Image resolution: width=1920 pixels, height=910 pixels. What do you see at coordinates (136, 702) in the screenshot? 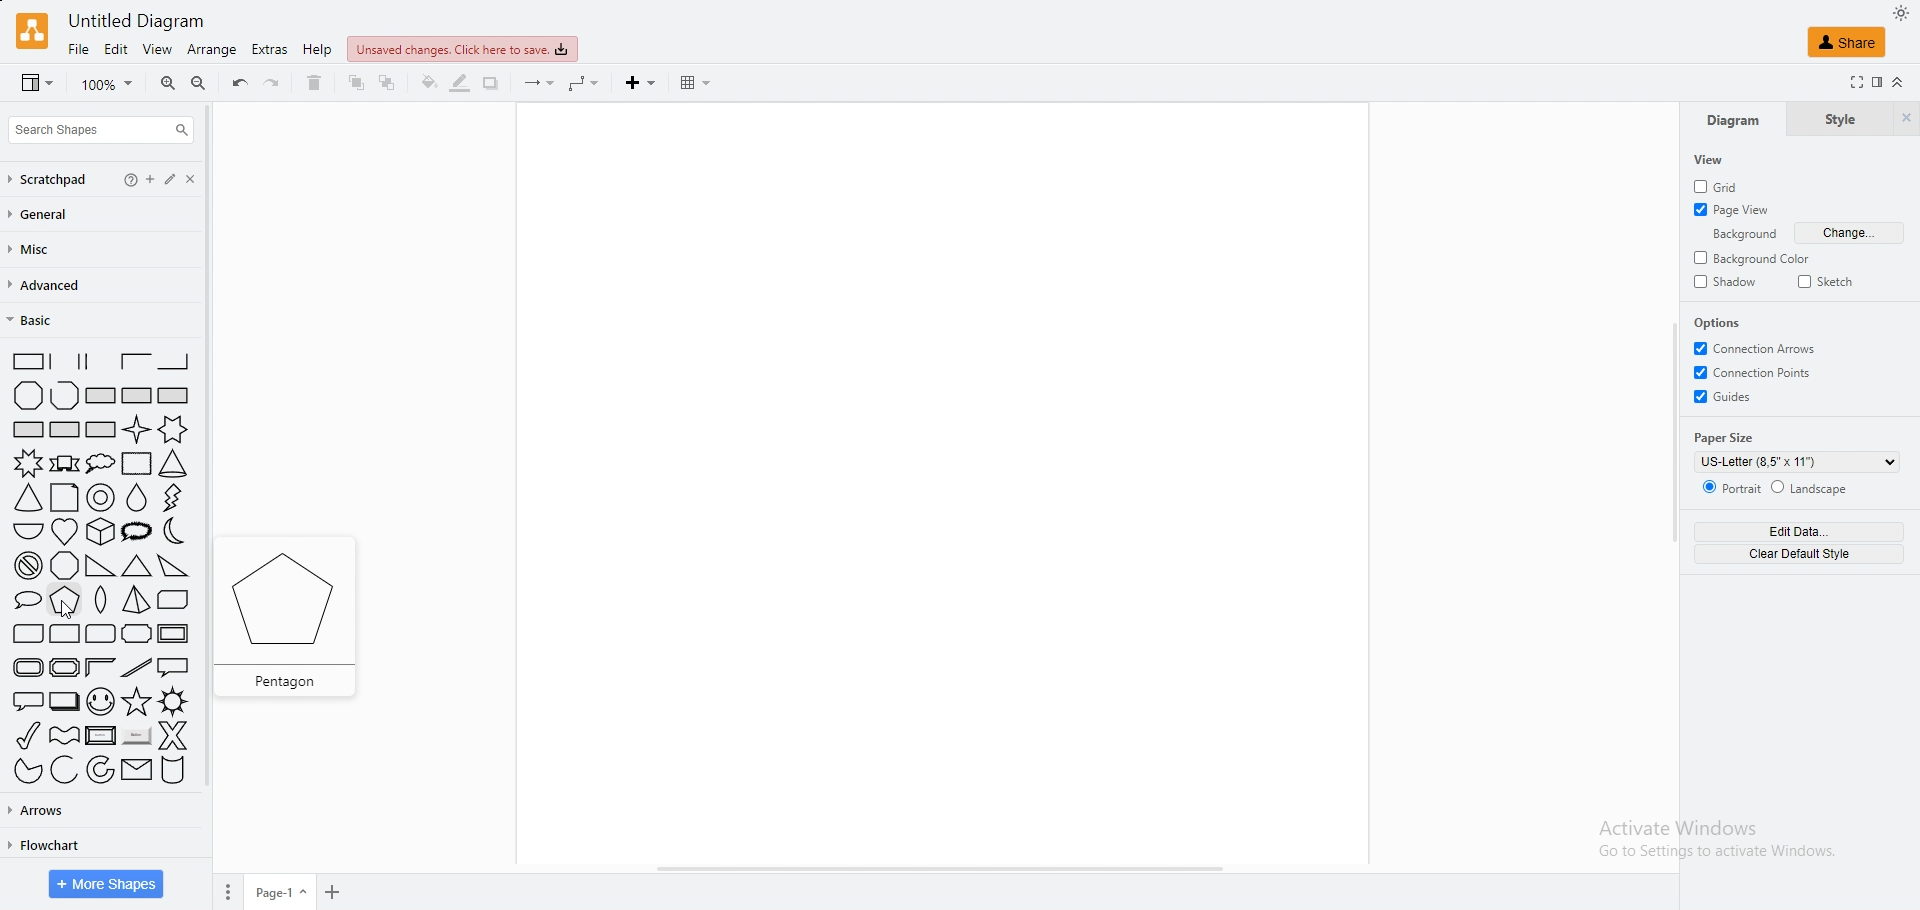
I see `star` at bounding box center [136, 702].